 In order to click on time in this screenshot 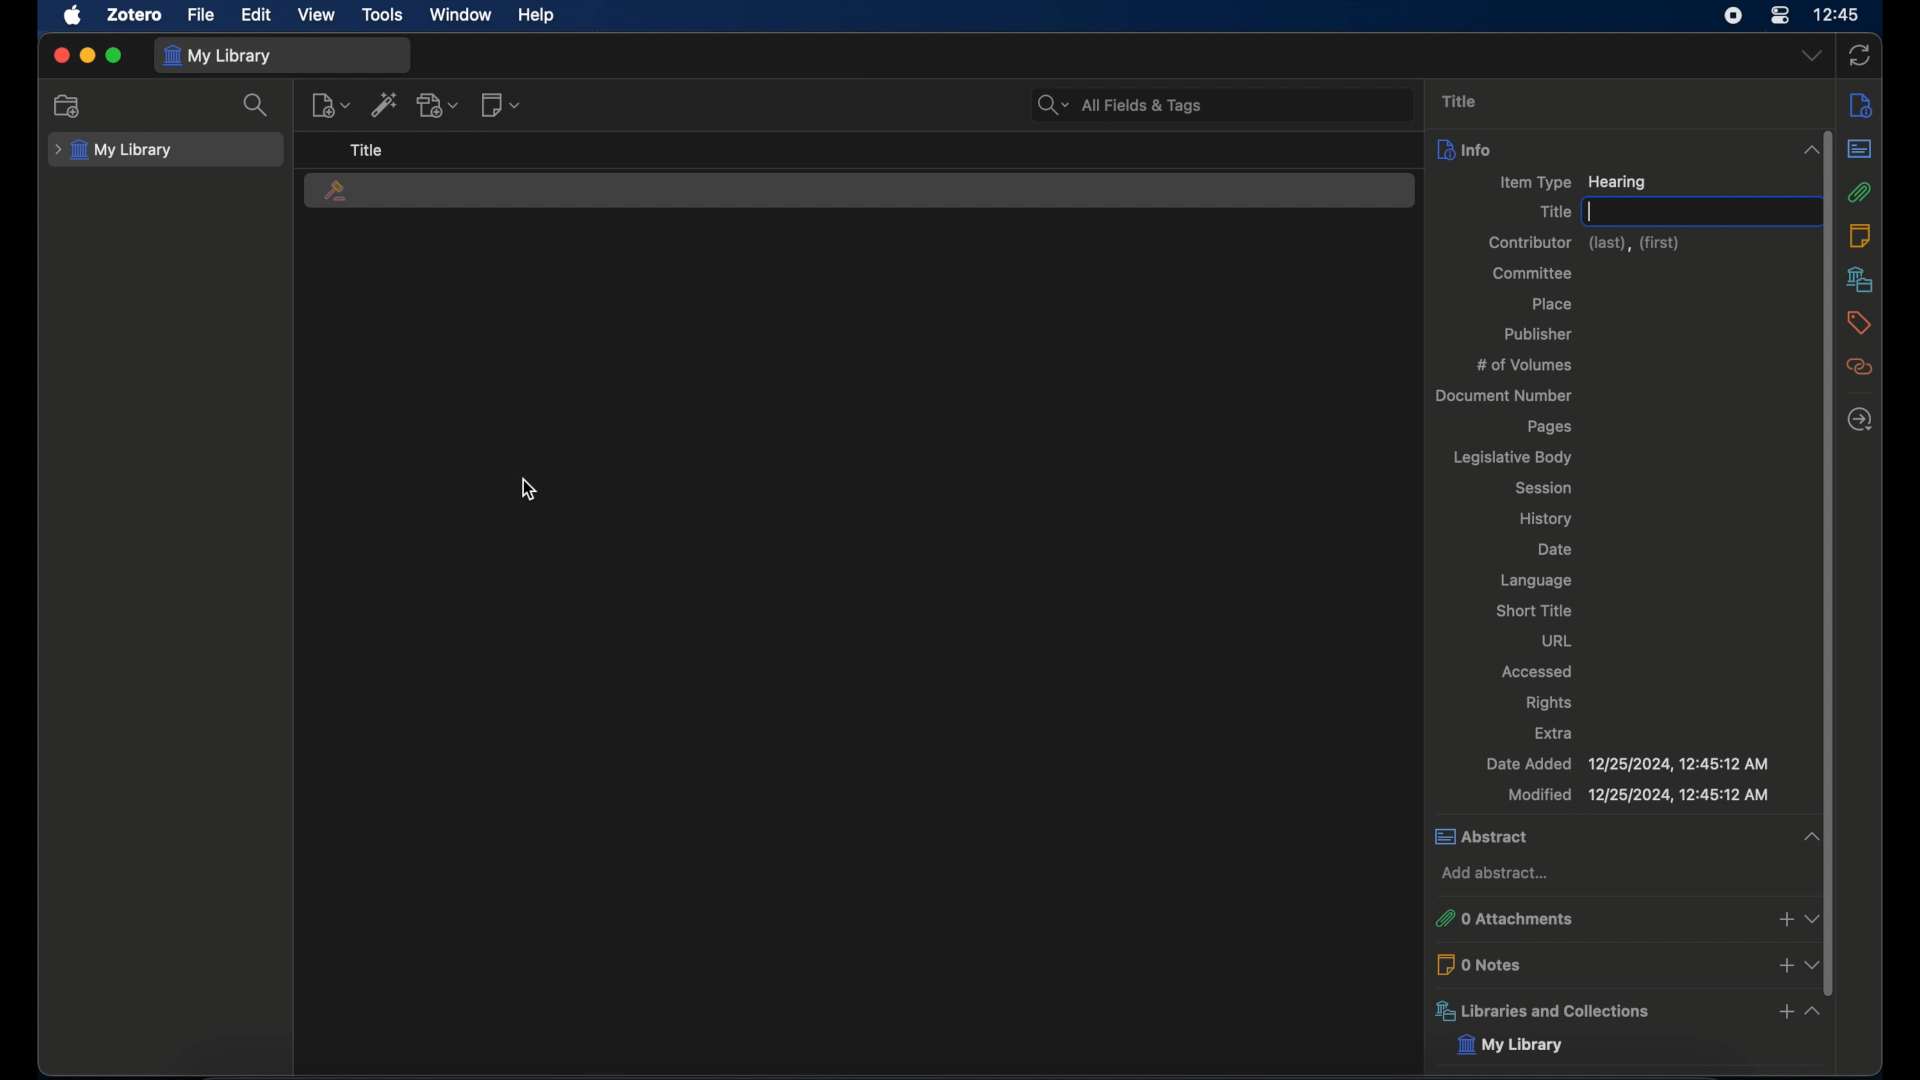, I will do `click(1837, 13)`.